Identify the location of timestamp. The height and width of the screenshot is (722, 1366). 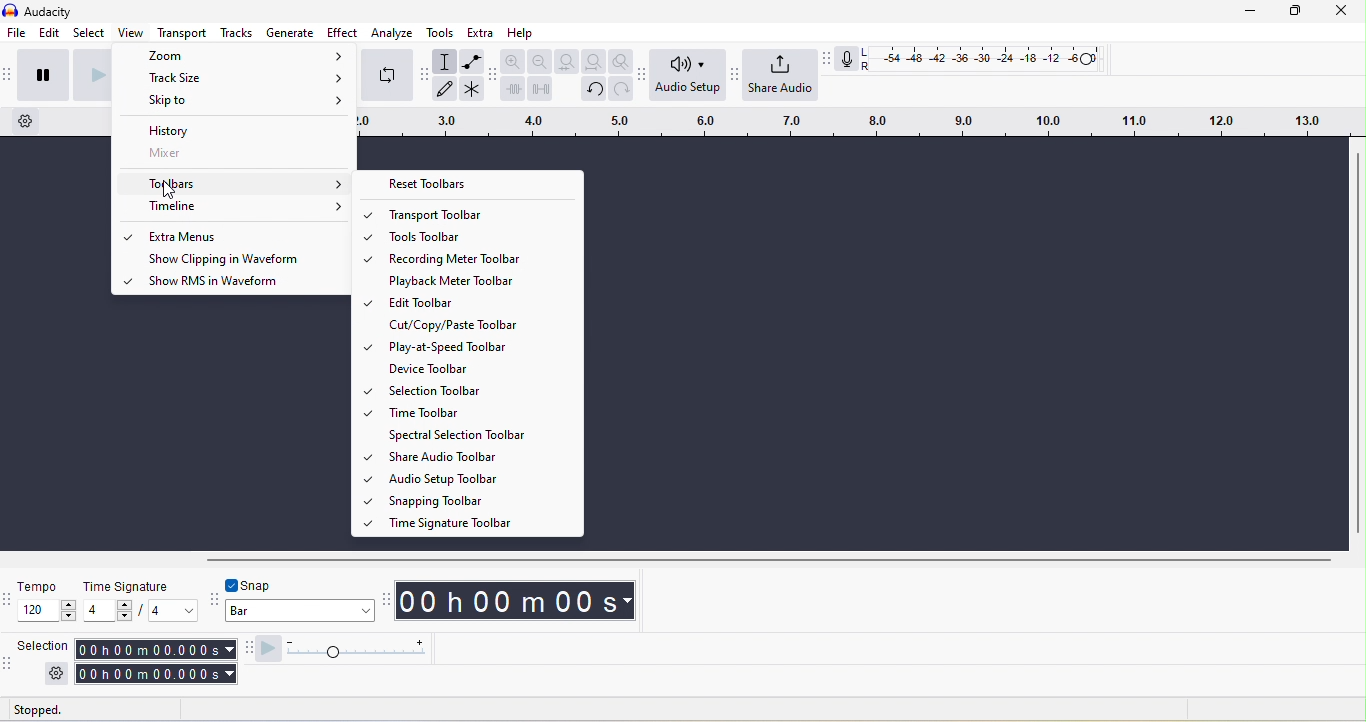
(515, 601).